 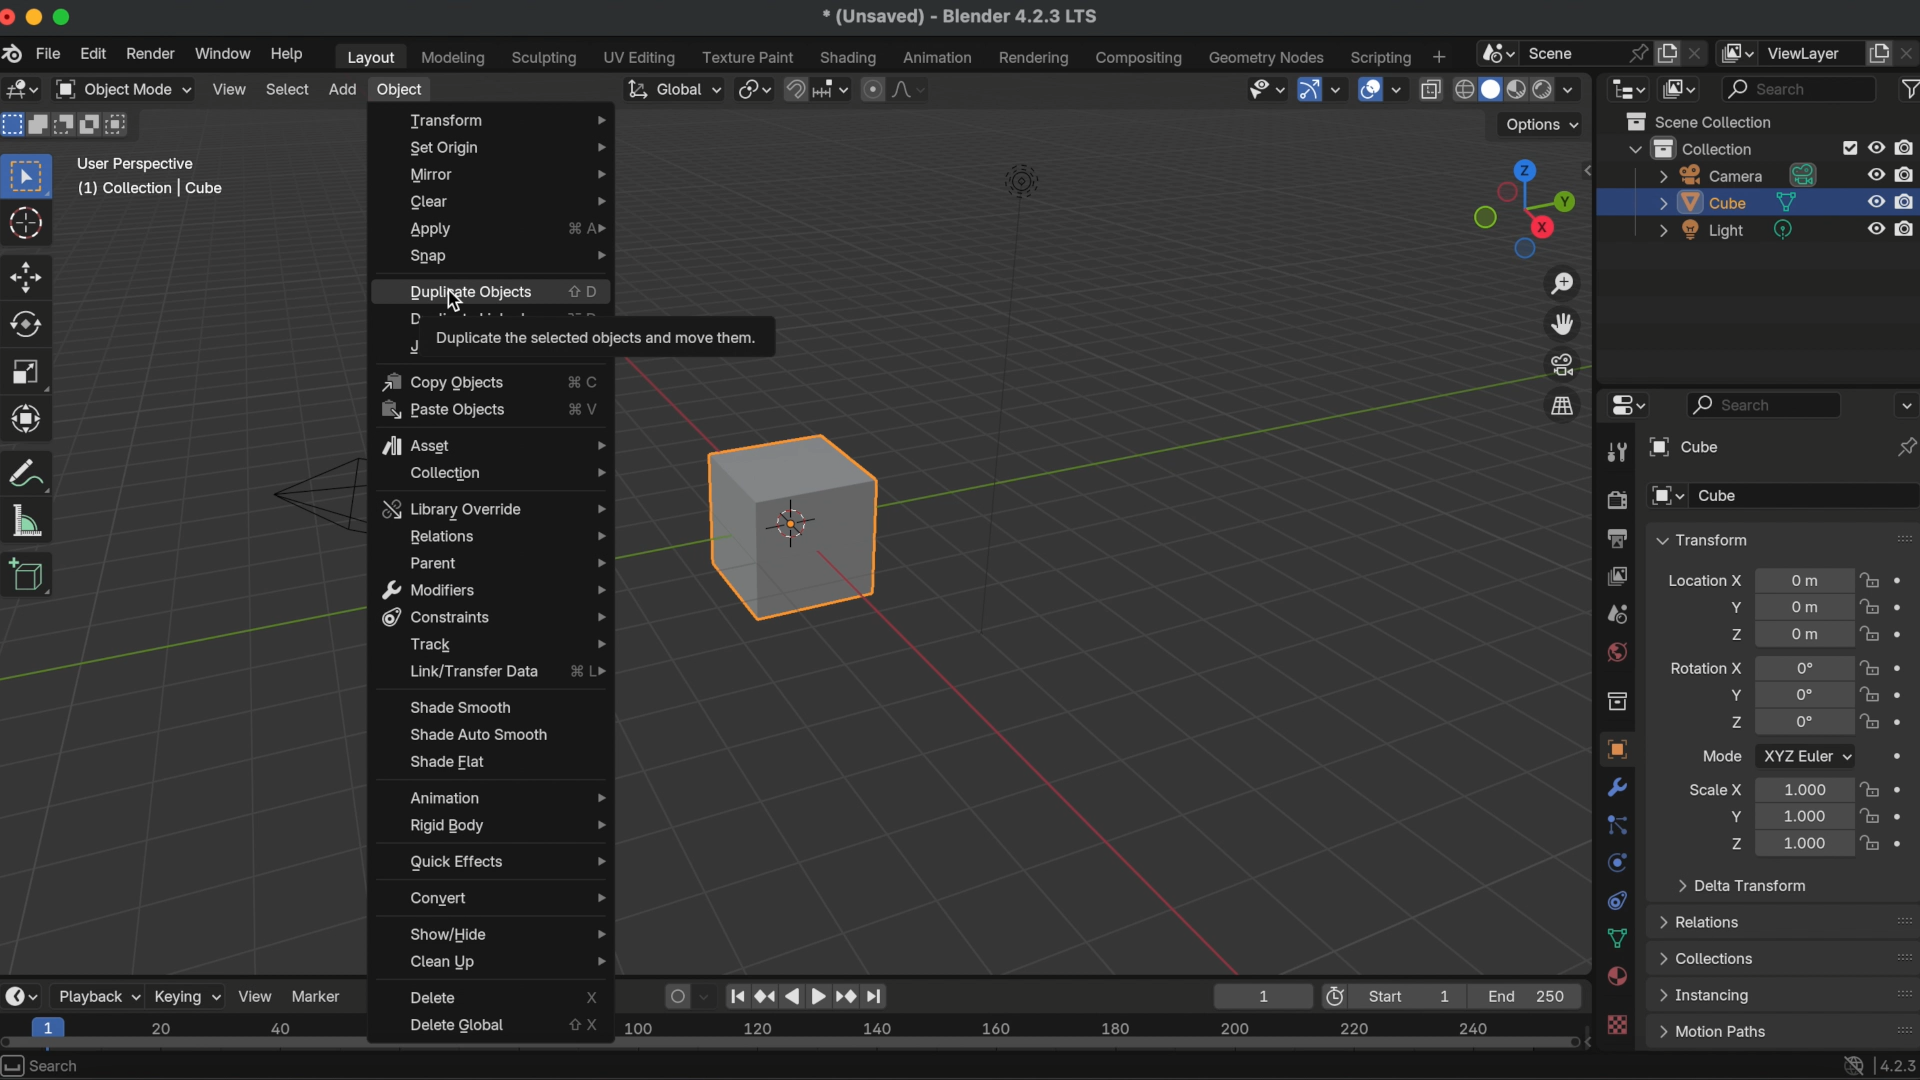 I want to click on browse scene to be linked, so click(x=1495, y=51).